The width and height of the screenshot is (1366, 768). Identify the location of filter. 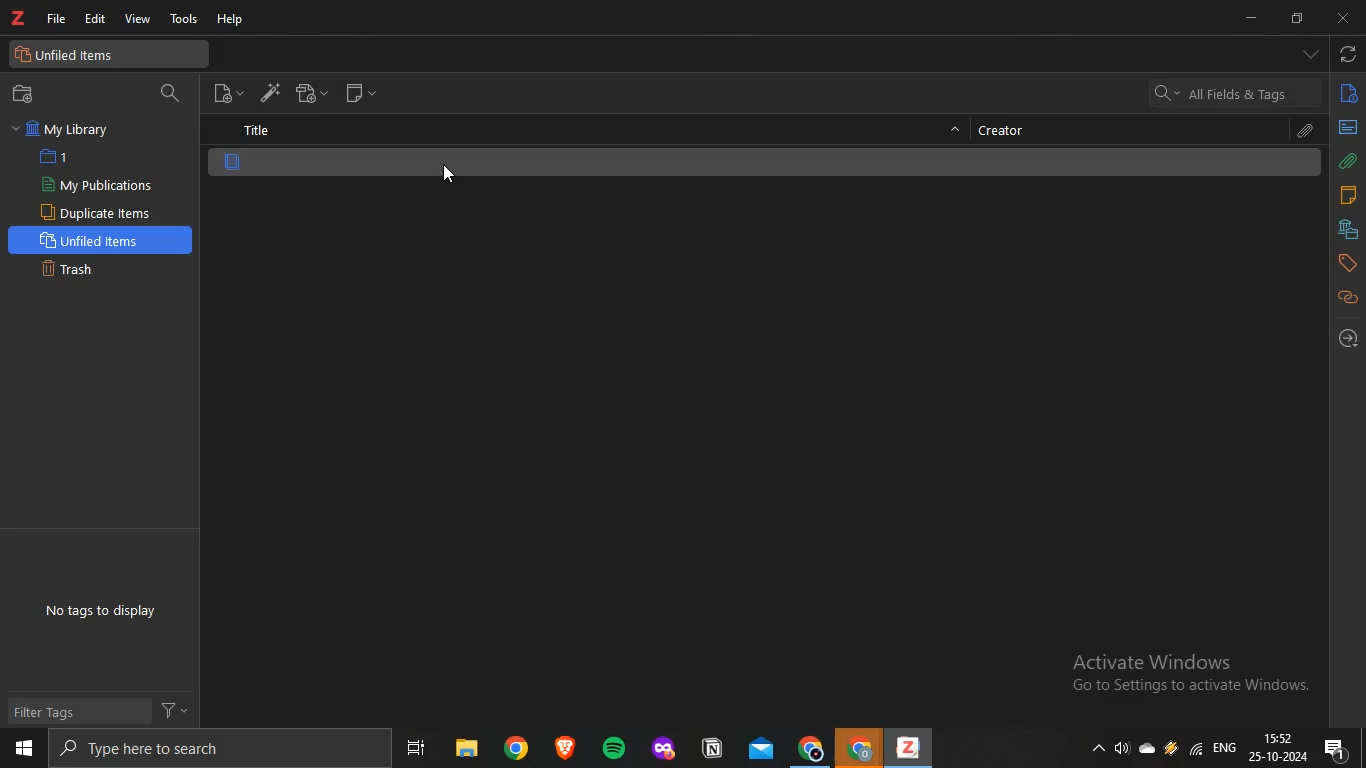
(173, 708).